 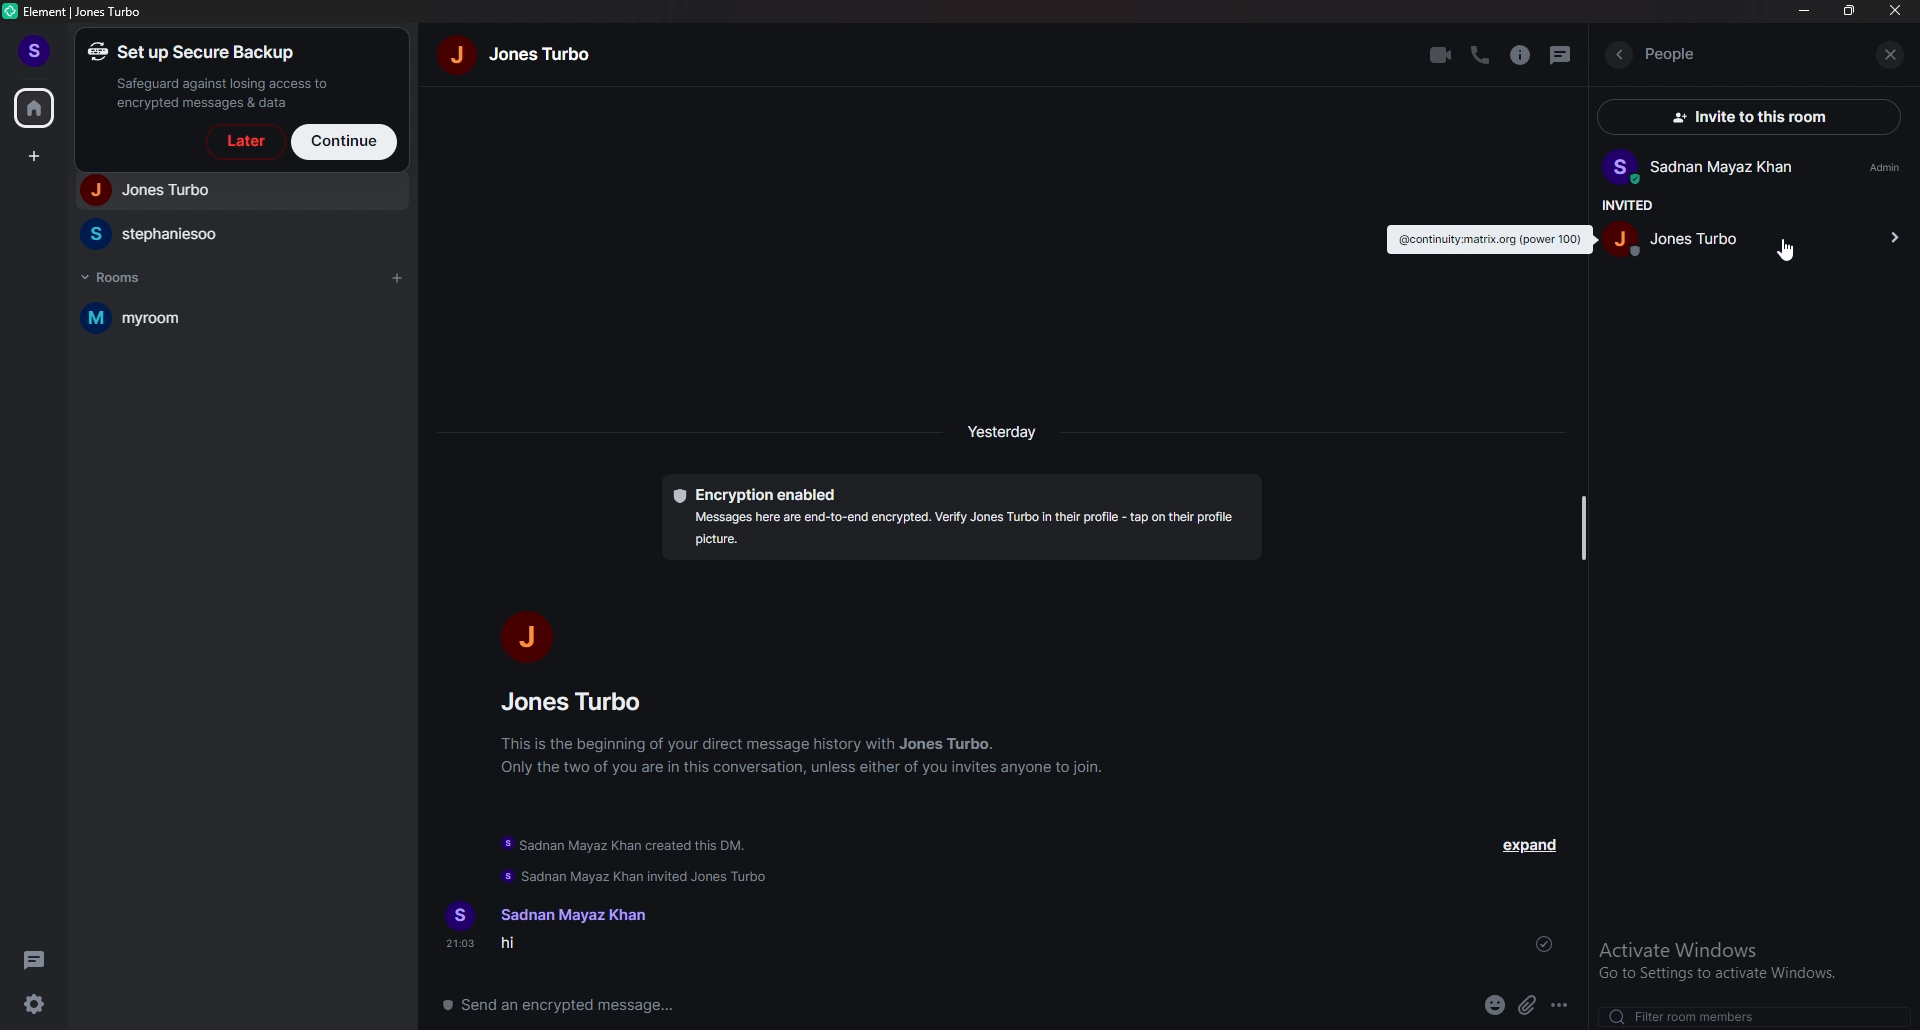 I want to click on threads, so click(x=38, y=960).